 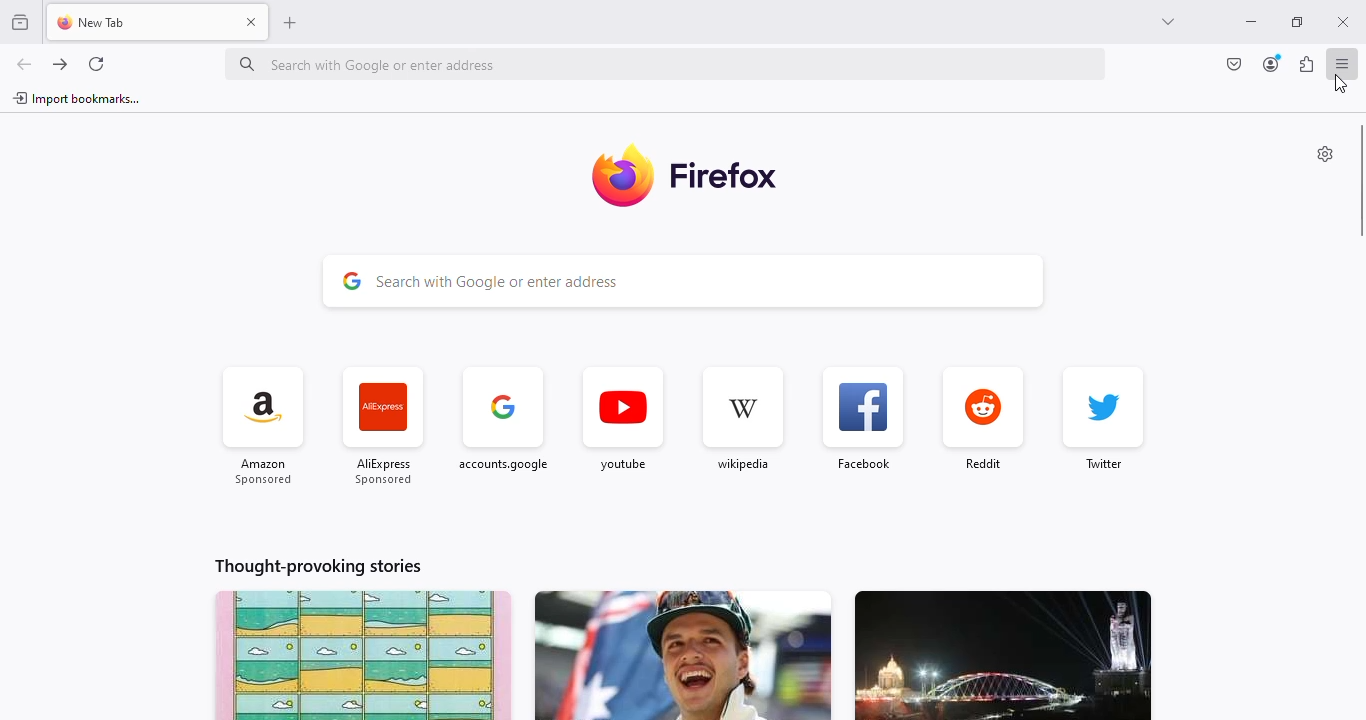 What do you see at coordinates (1003, 655) in the screenshot?
I see `story` at bounding box center [1003, 655].